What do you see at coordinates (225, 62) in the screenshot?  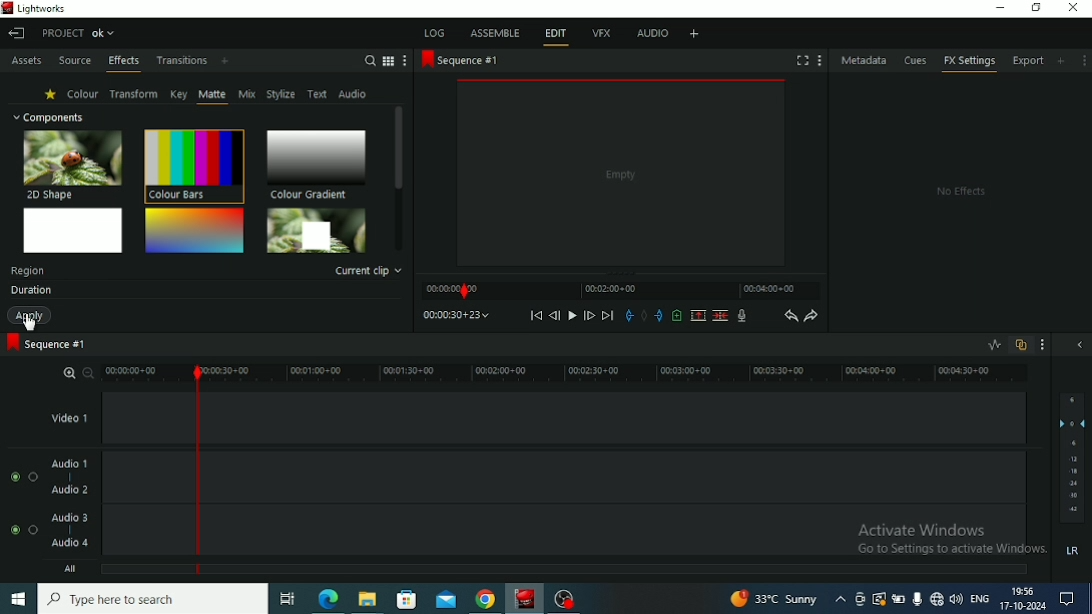 I see `Add` at bounding box center [225, 62].